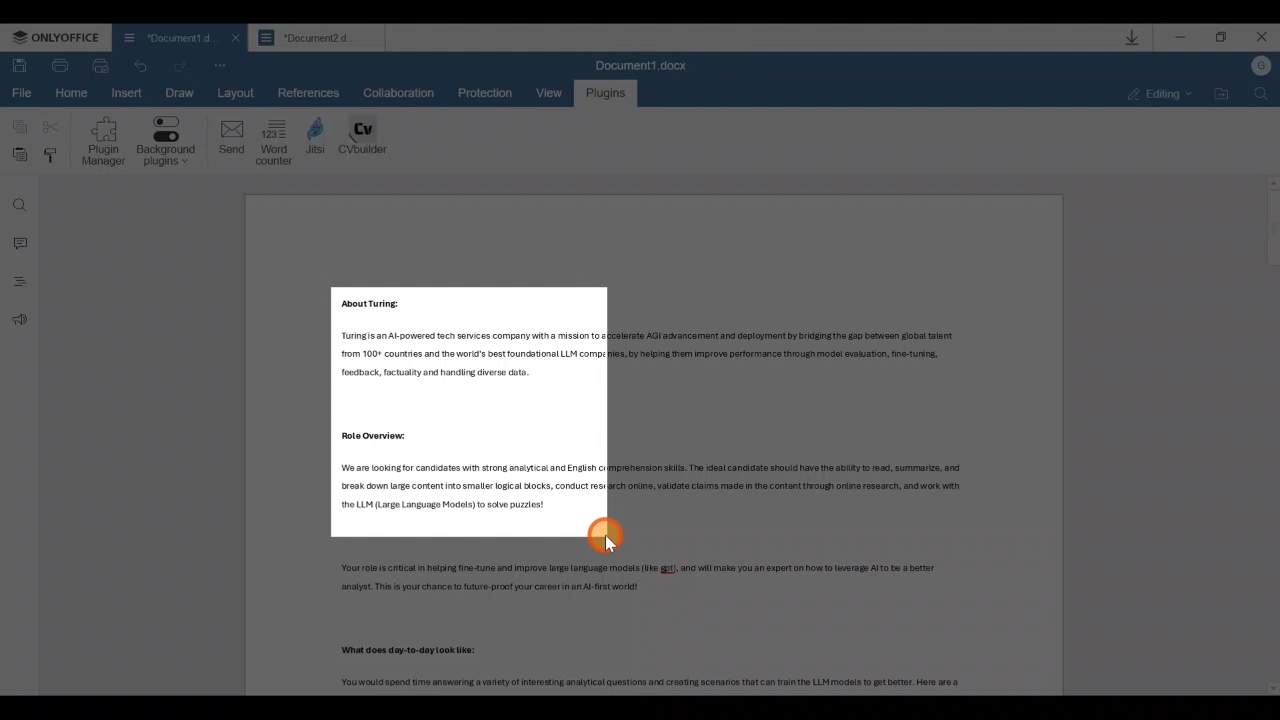  What do you see at coordinates (226, 140) in the screenshot?
I see `Send` at bounding box center [226, 140].